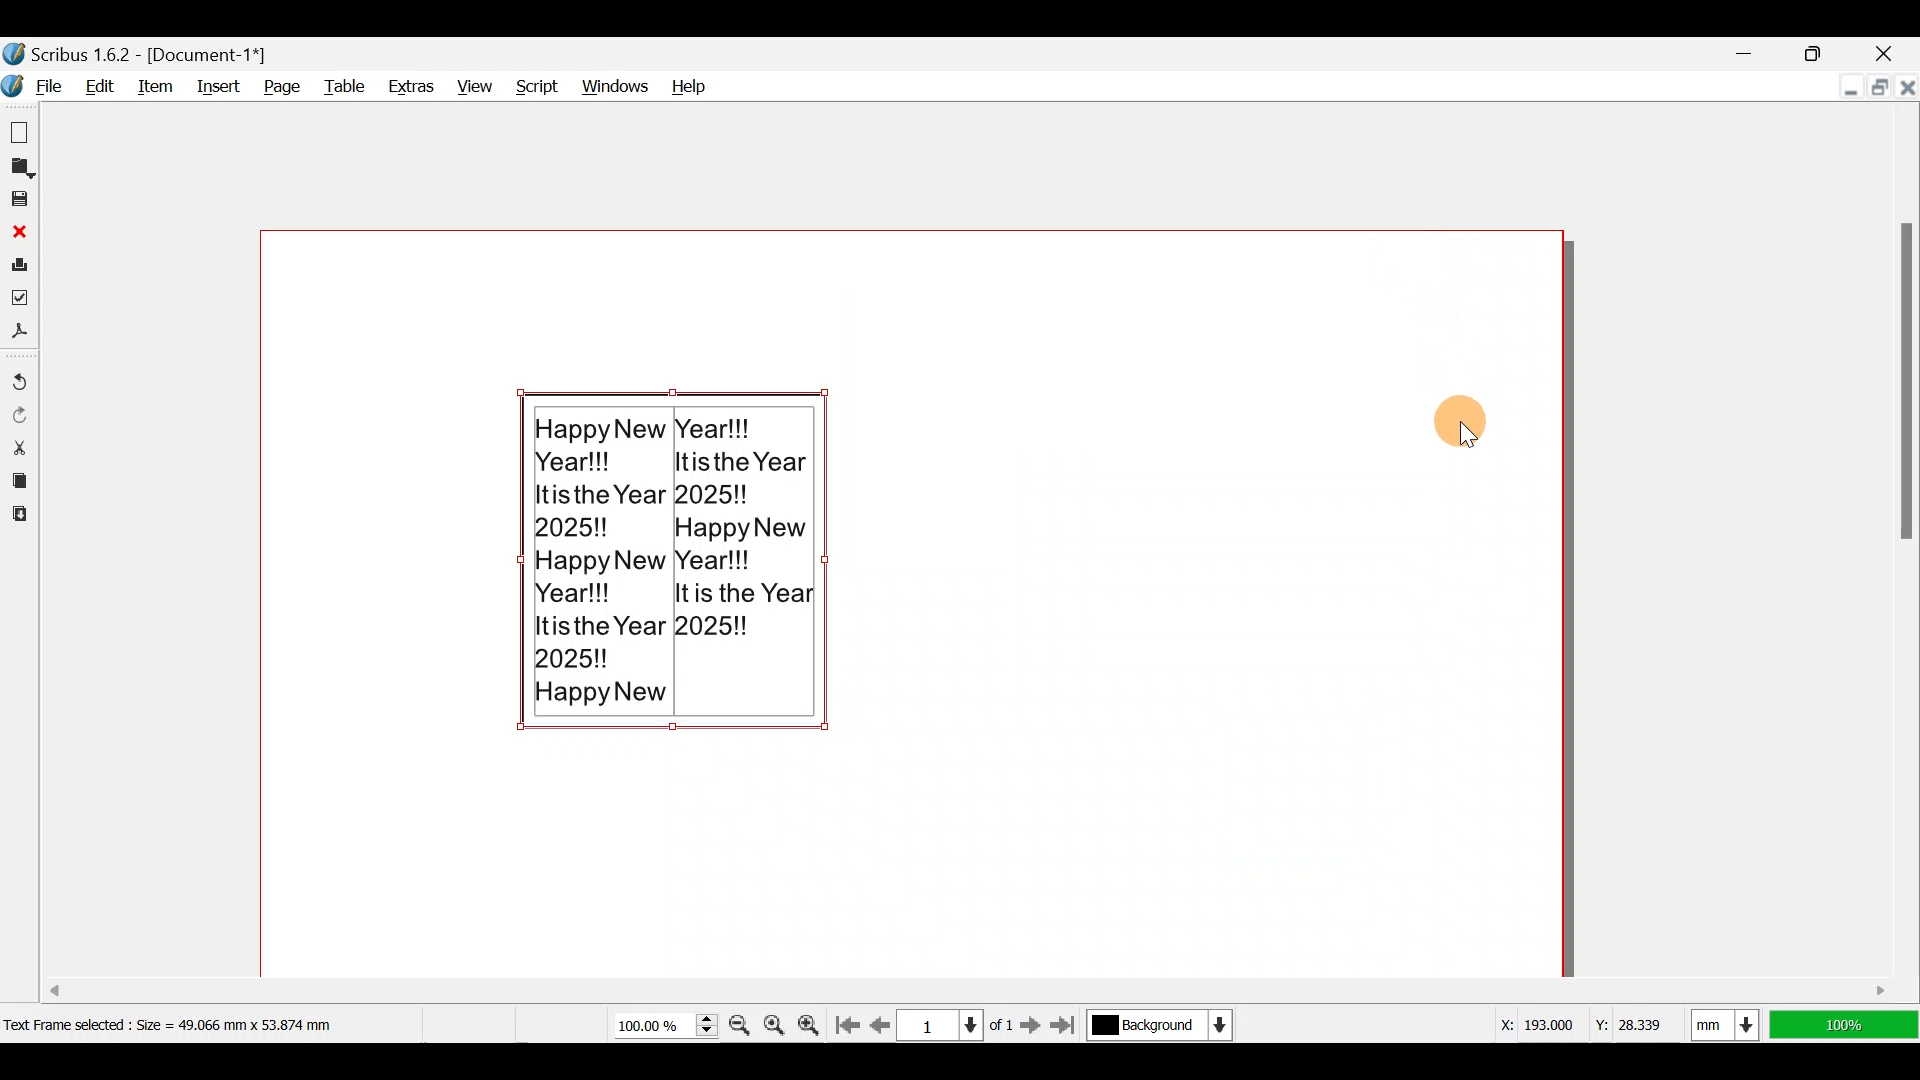 The height and width of the screenshot is (1080, 1920). Describe the element at coordinates (1639, 1017) in the screenshot. I see `Y-axis dimension values` at that location.